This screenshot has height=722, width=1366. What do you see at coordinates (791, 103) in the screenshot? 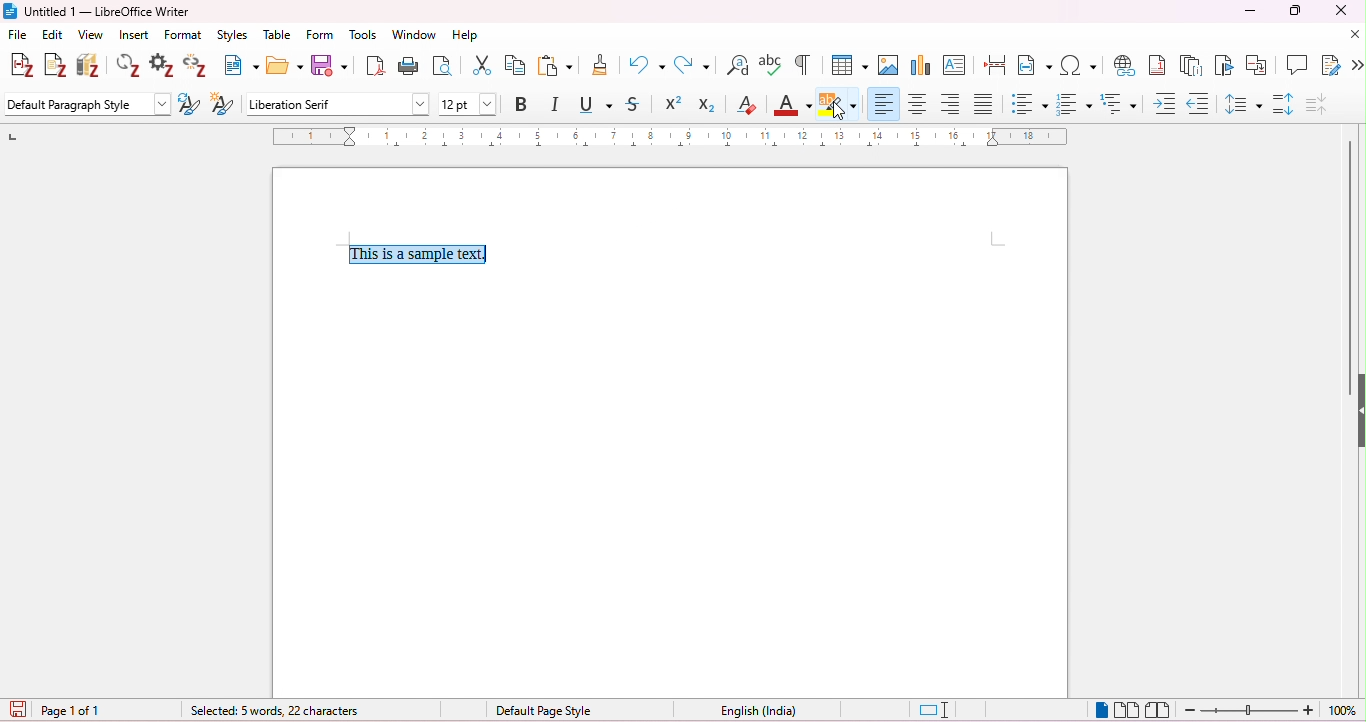
I see `font color` at bounding box center [791, 103].